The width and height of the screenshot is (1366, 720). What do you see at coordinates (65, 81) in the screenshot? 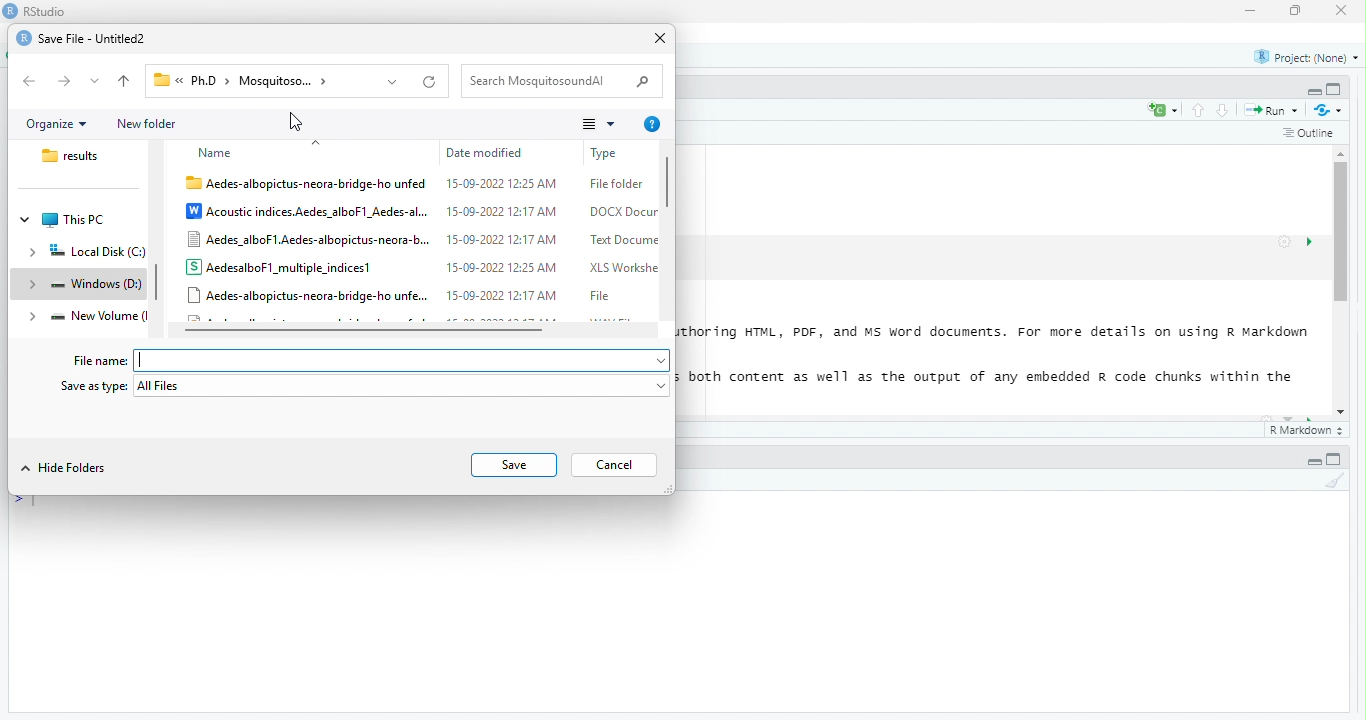
I see `forward` at bounding box center [65, 81].